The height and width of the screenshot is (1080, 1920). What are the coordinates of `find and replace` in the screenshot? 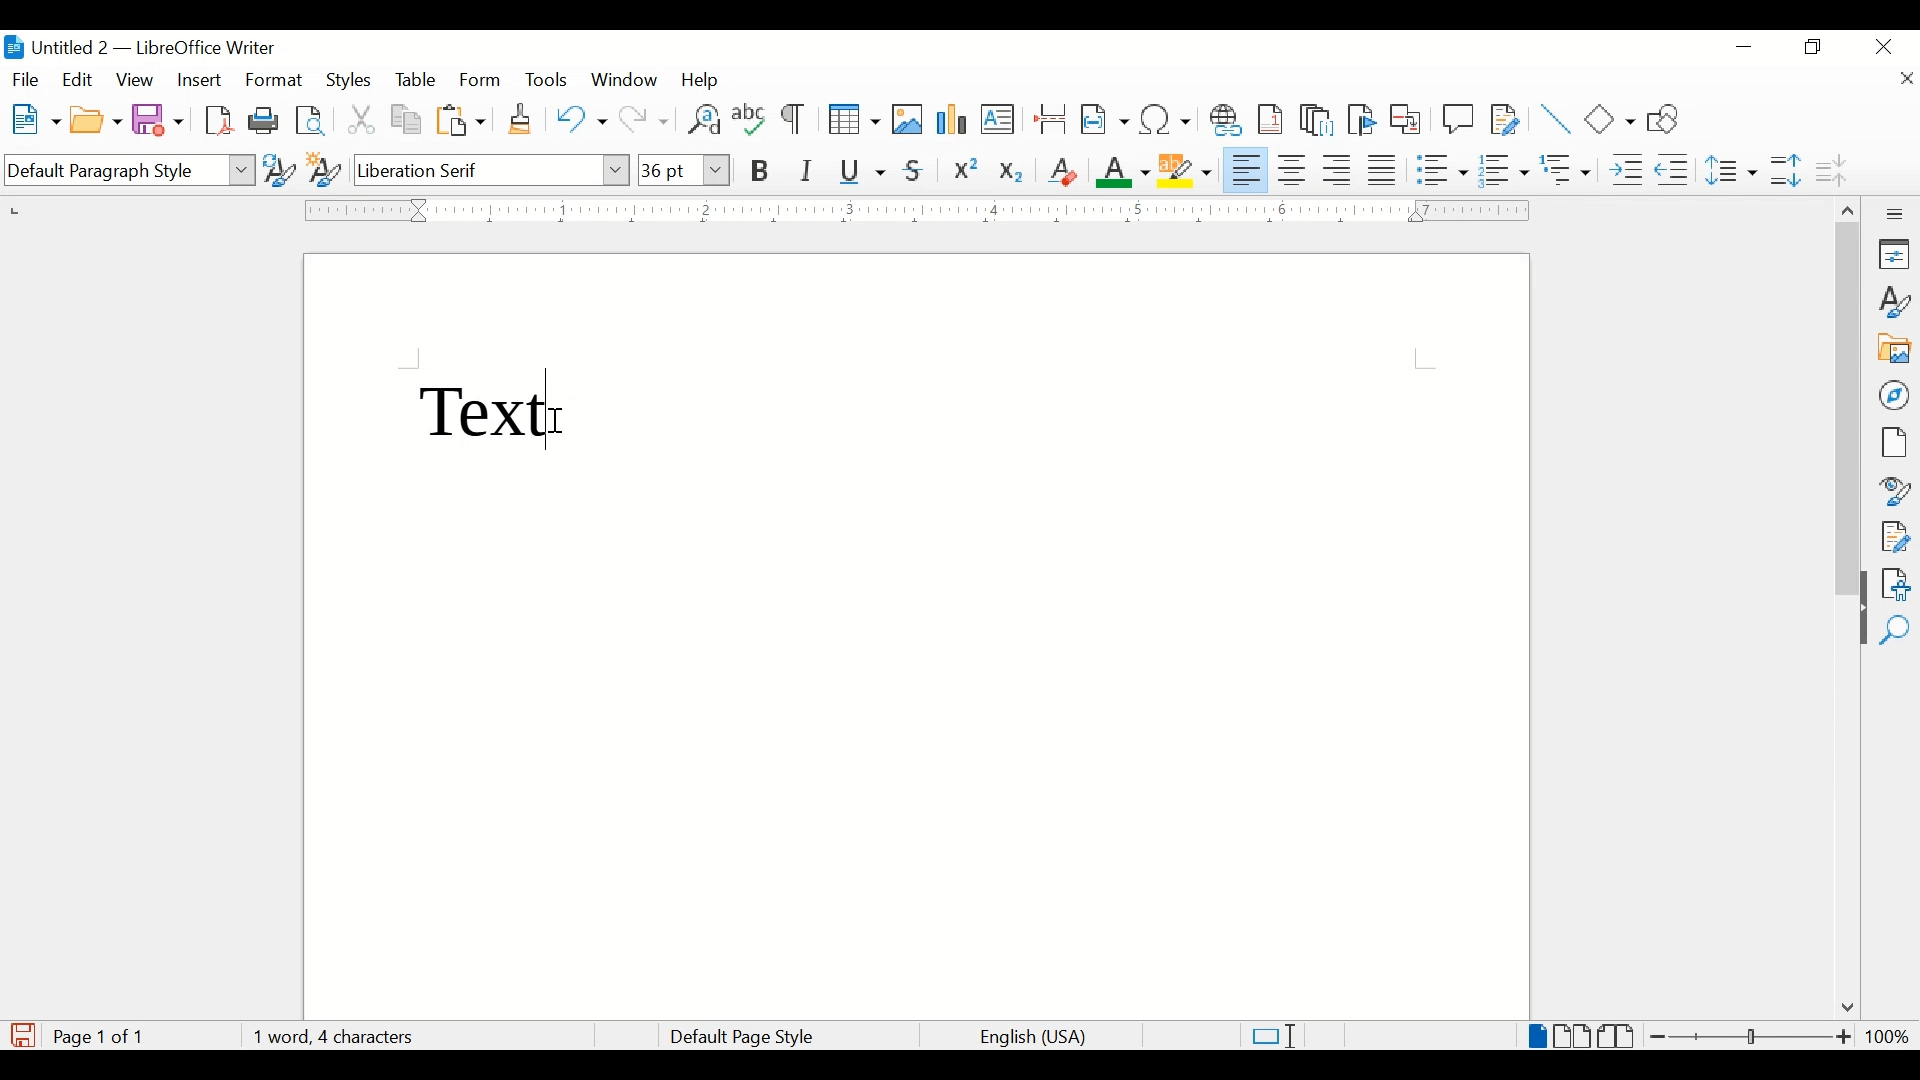 It's located at (702, 119).